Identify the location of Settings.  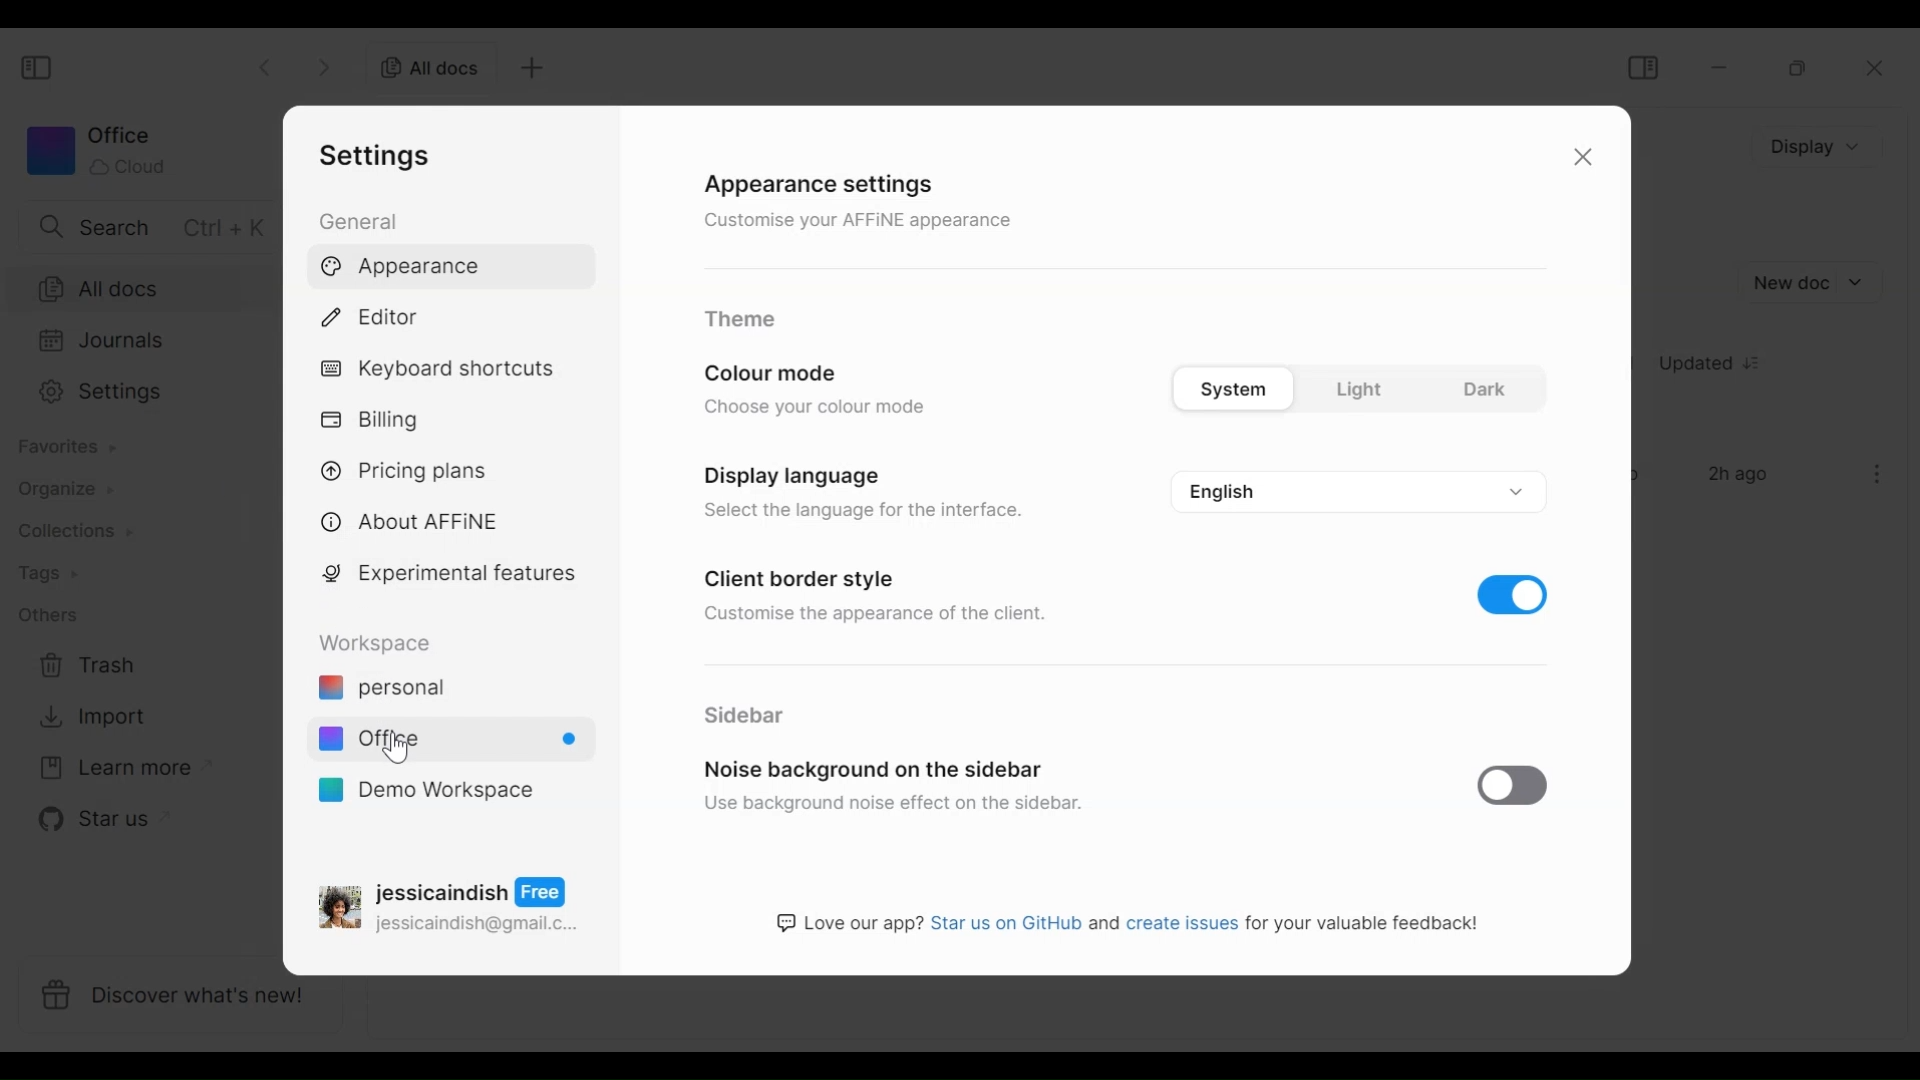
(138, 392).